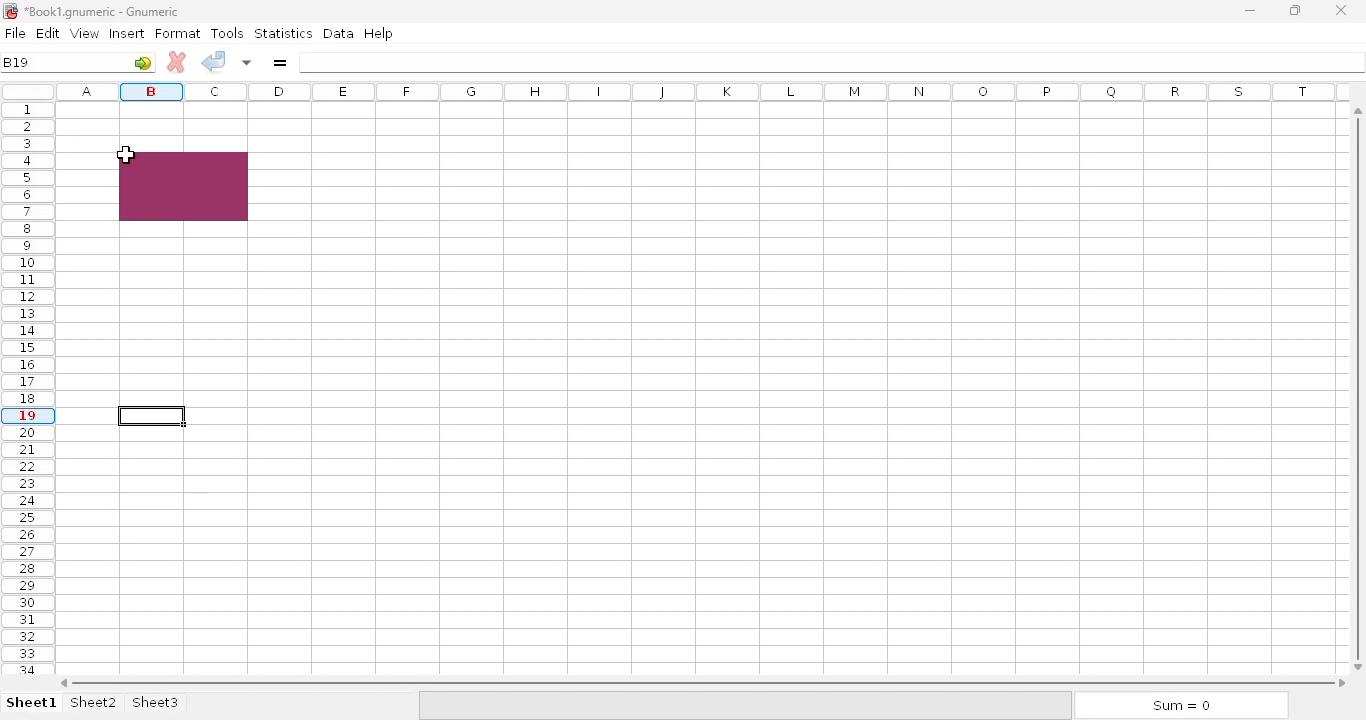 This screenshot has width=1366, height=720. I want to click on cell range, so click(183, 187).